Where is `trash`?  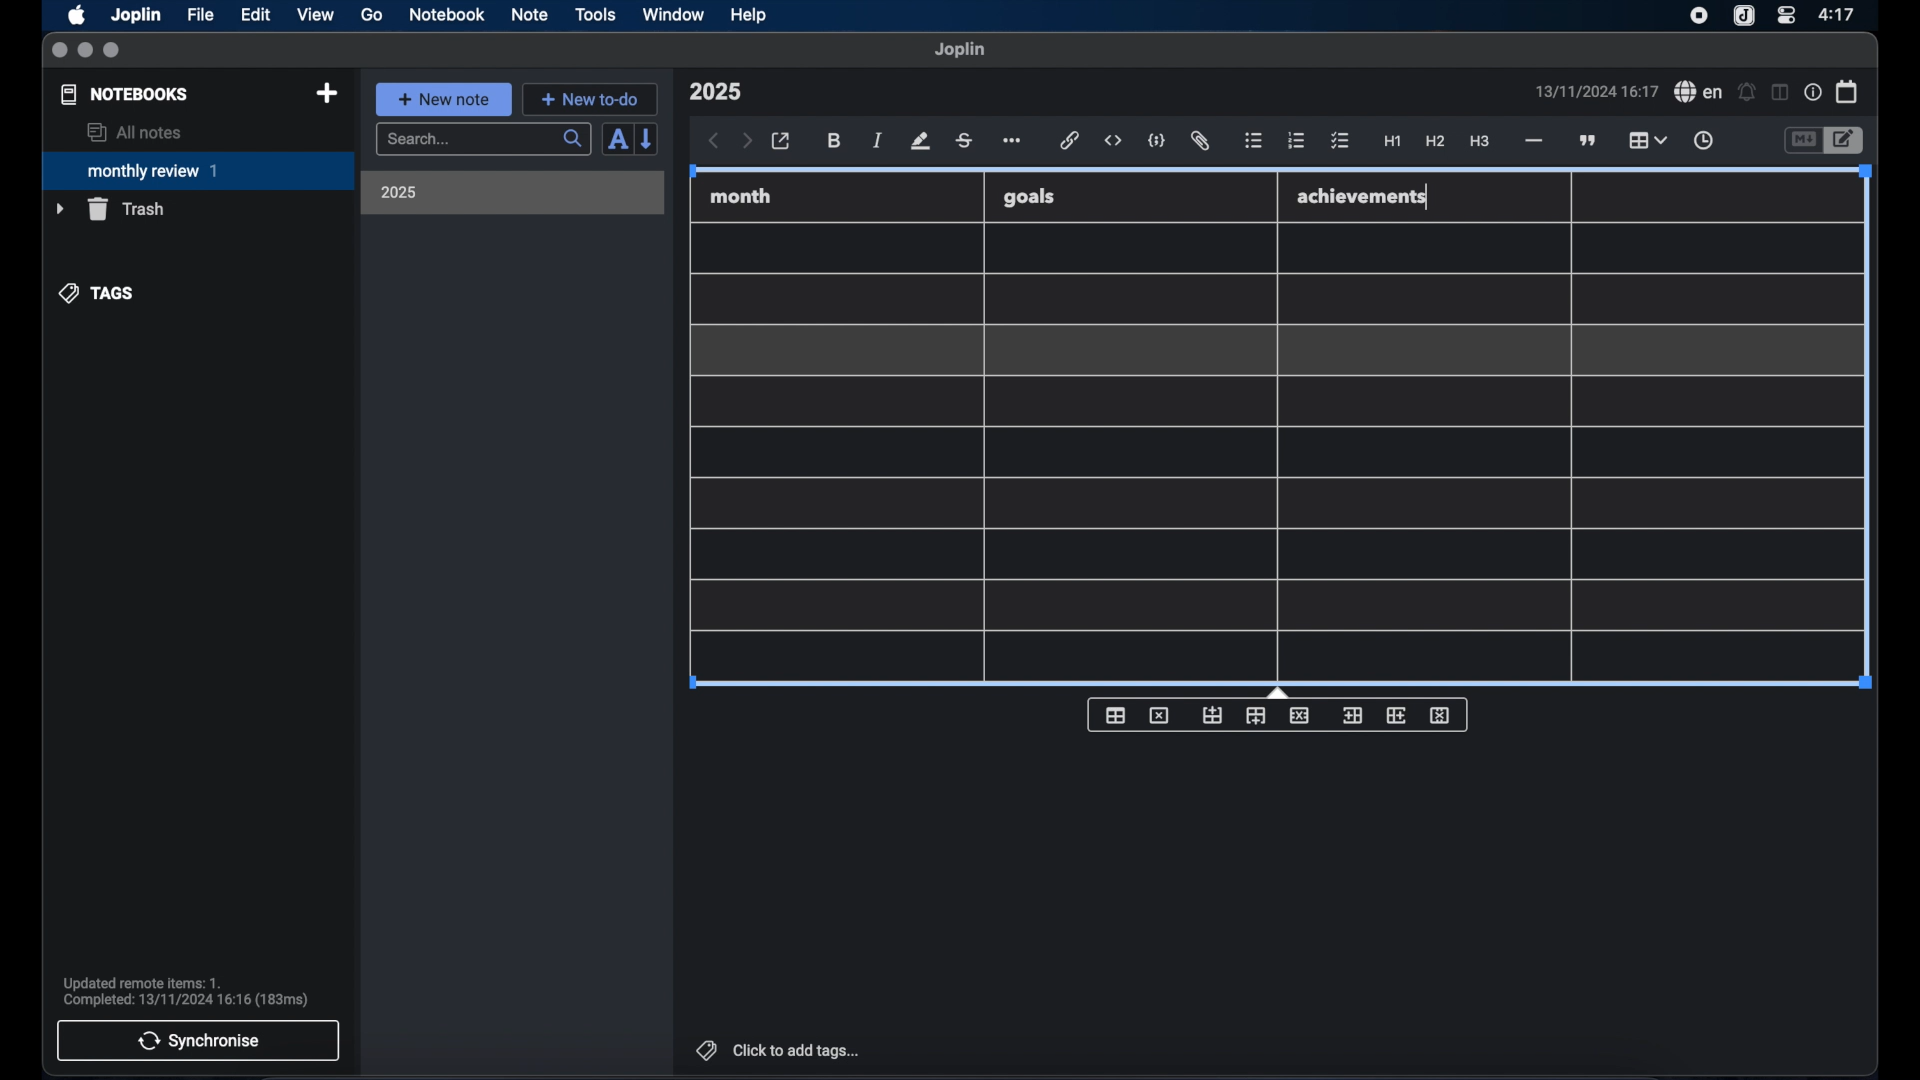 trash is located at coordinates (110, 209).